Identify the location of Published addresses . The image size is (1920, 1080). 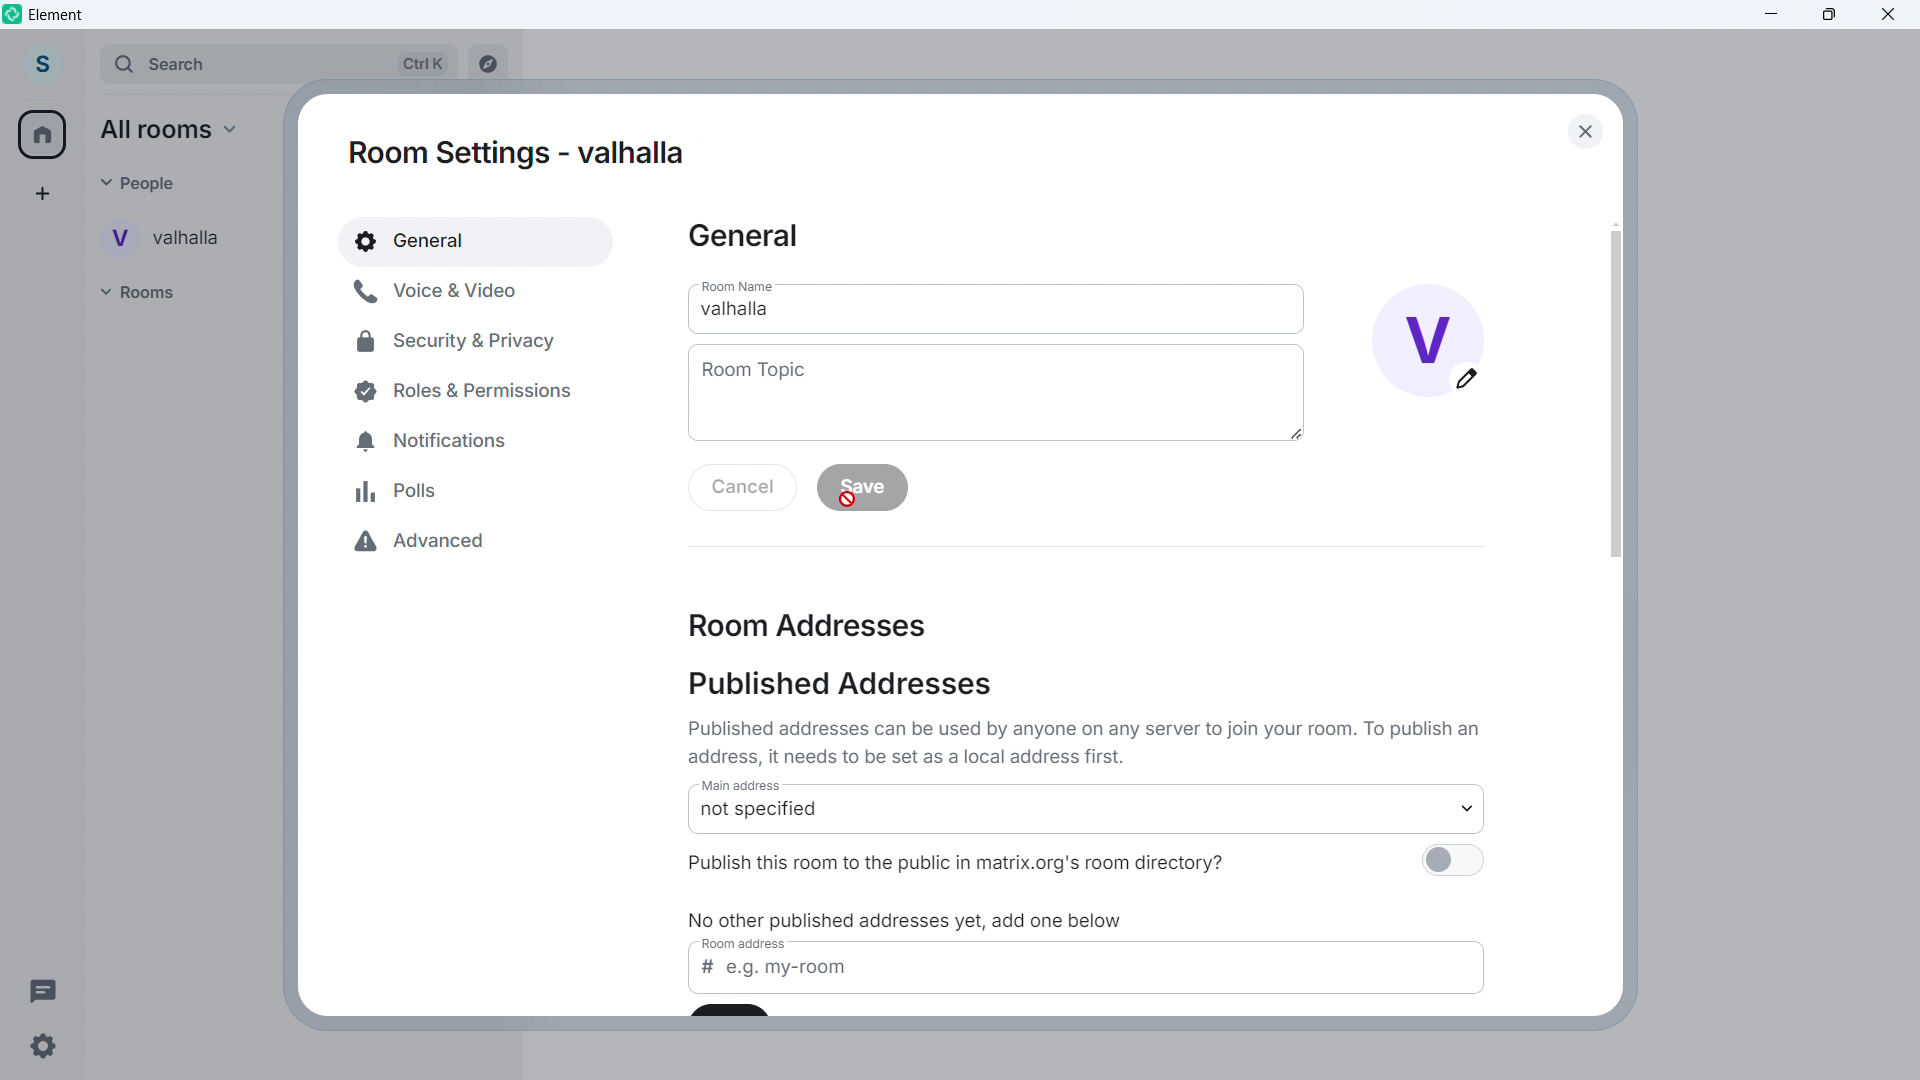
(839, 684).